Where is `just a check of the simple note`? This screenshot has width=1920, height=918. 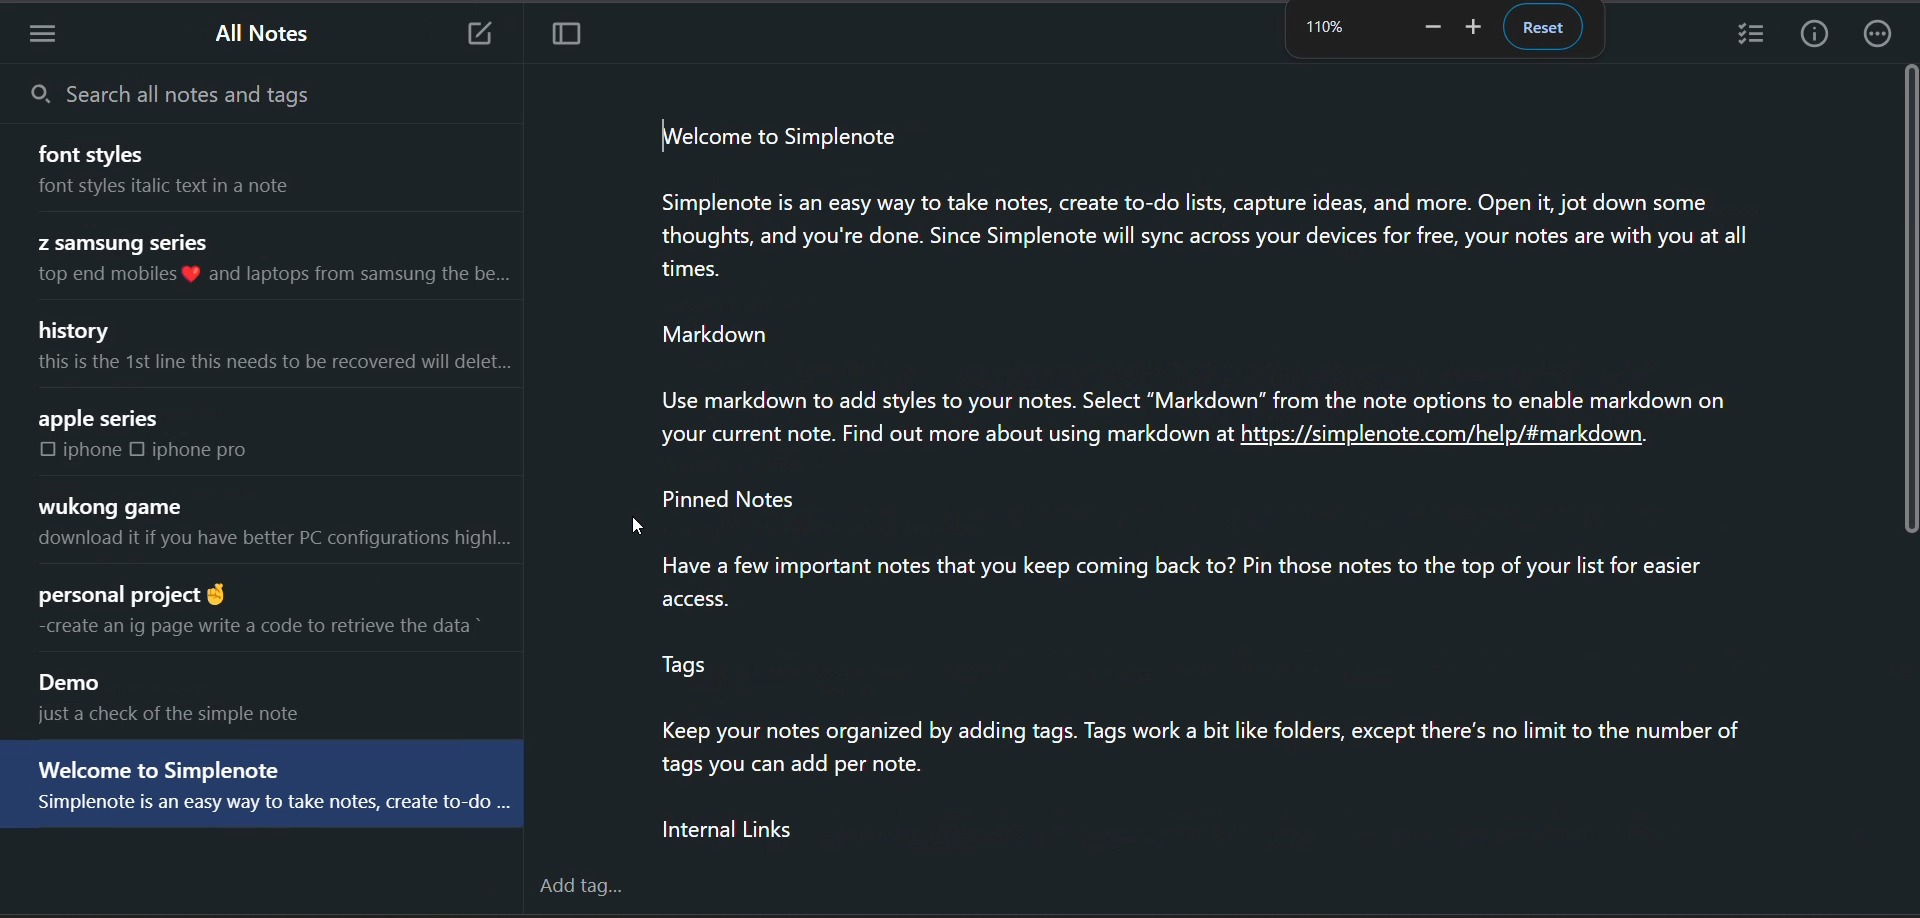 just a check of the simple note is located at coordinates (195, 718).